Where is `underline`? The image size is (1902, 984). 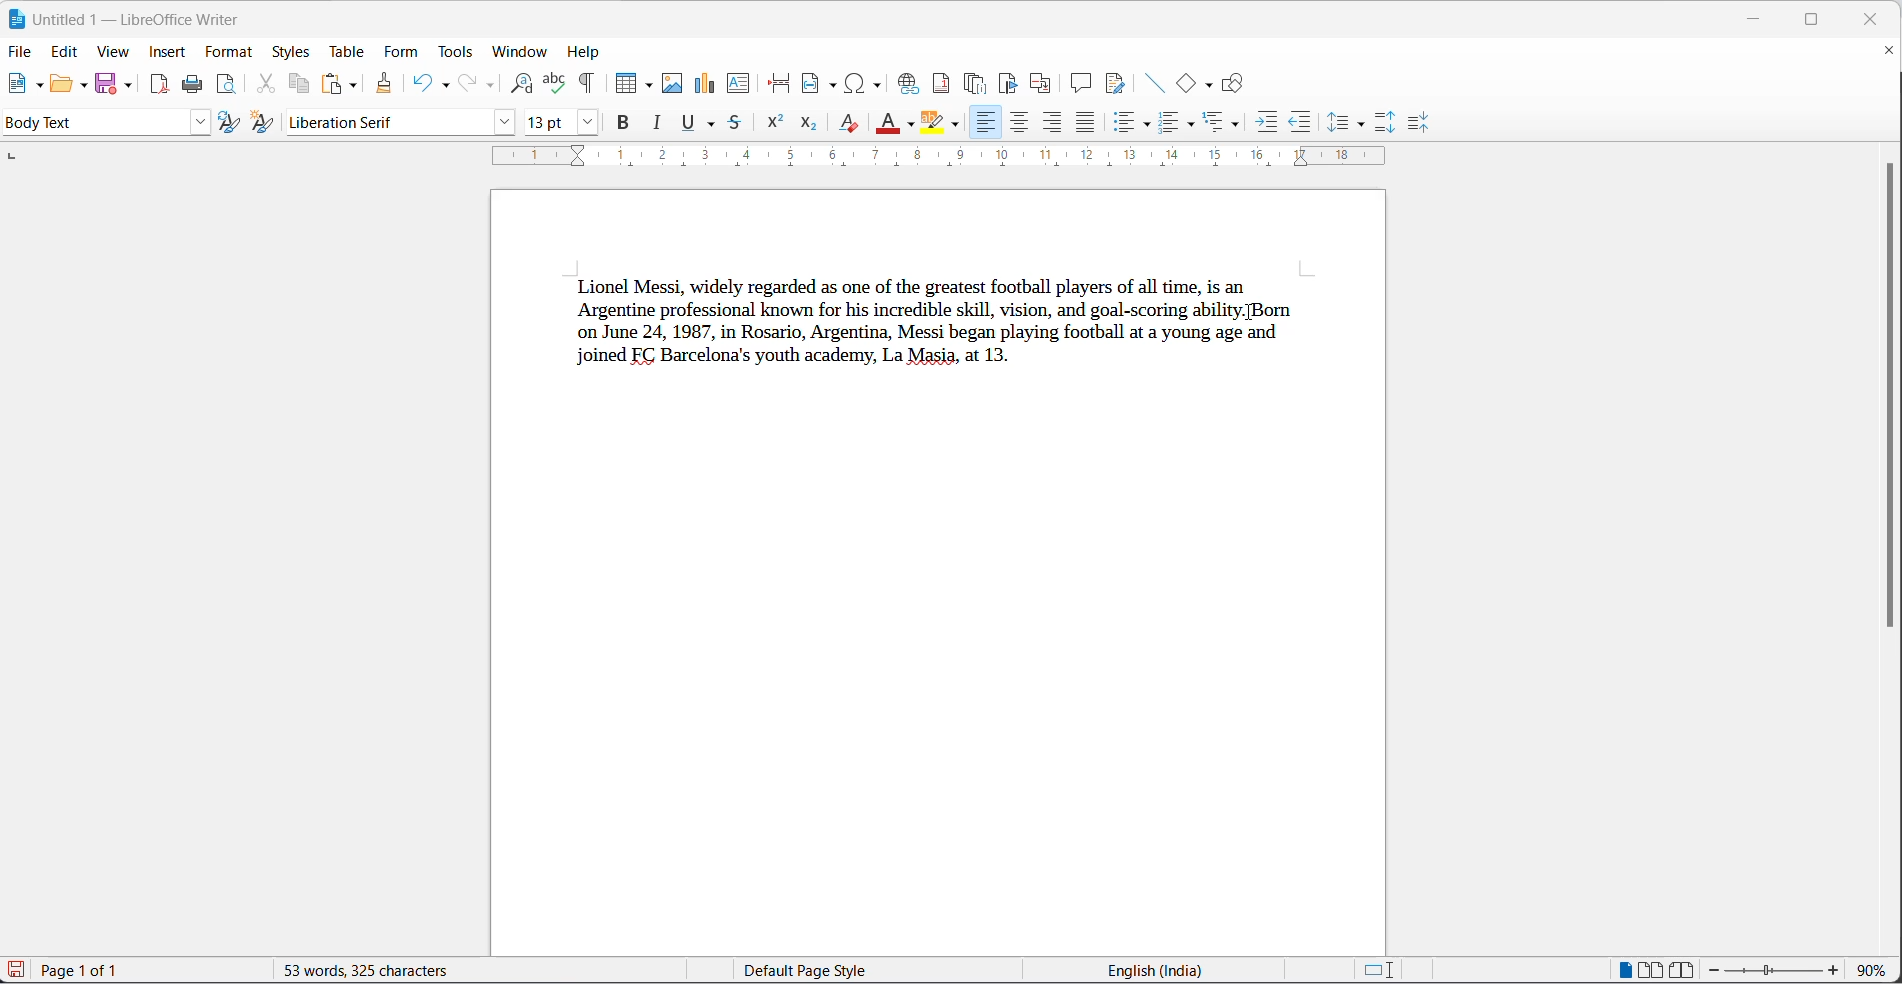
underline is located at coordinates (689, 124).